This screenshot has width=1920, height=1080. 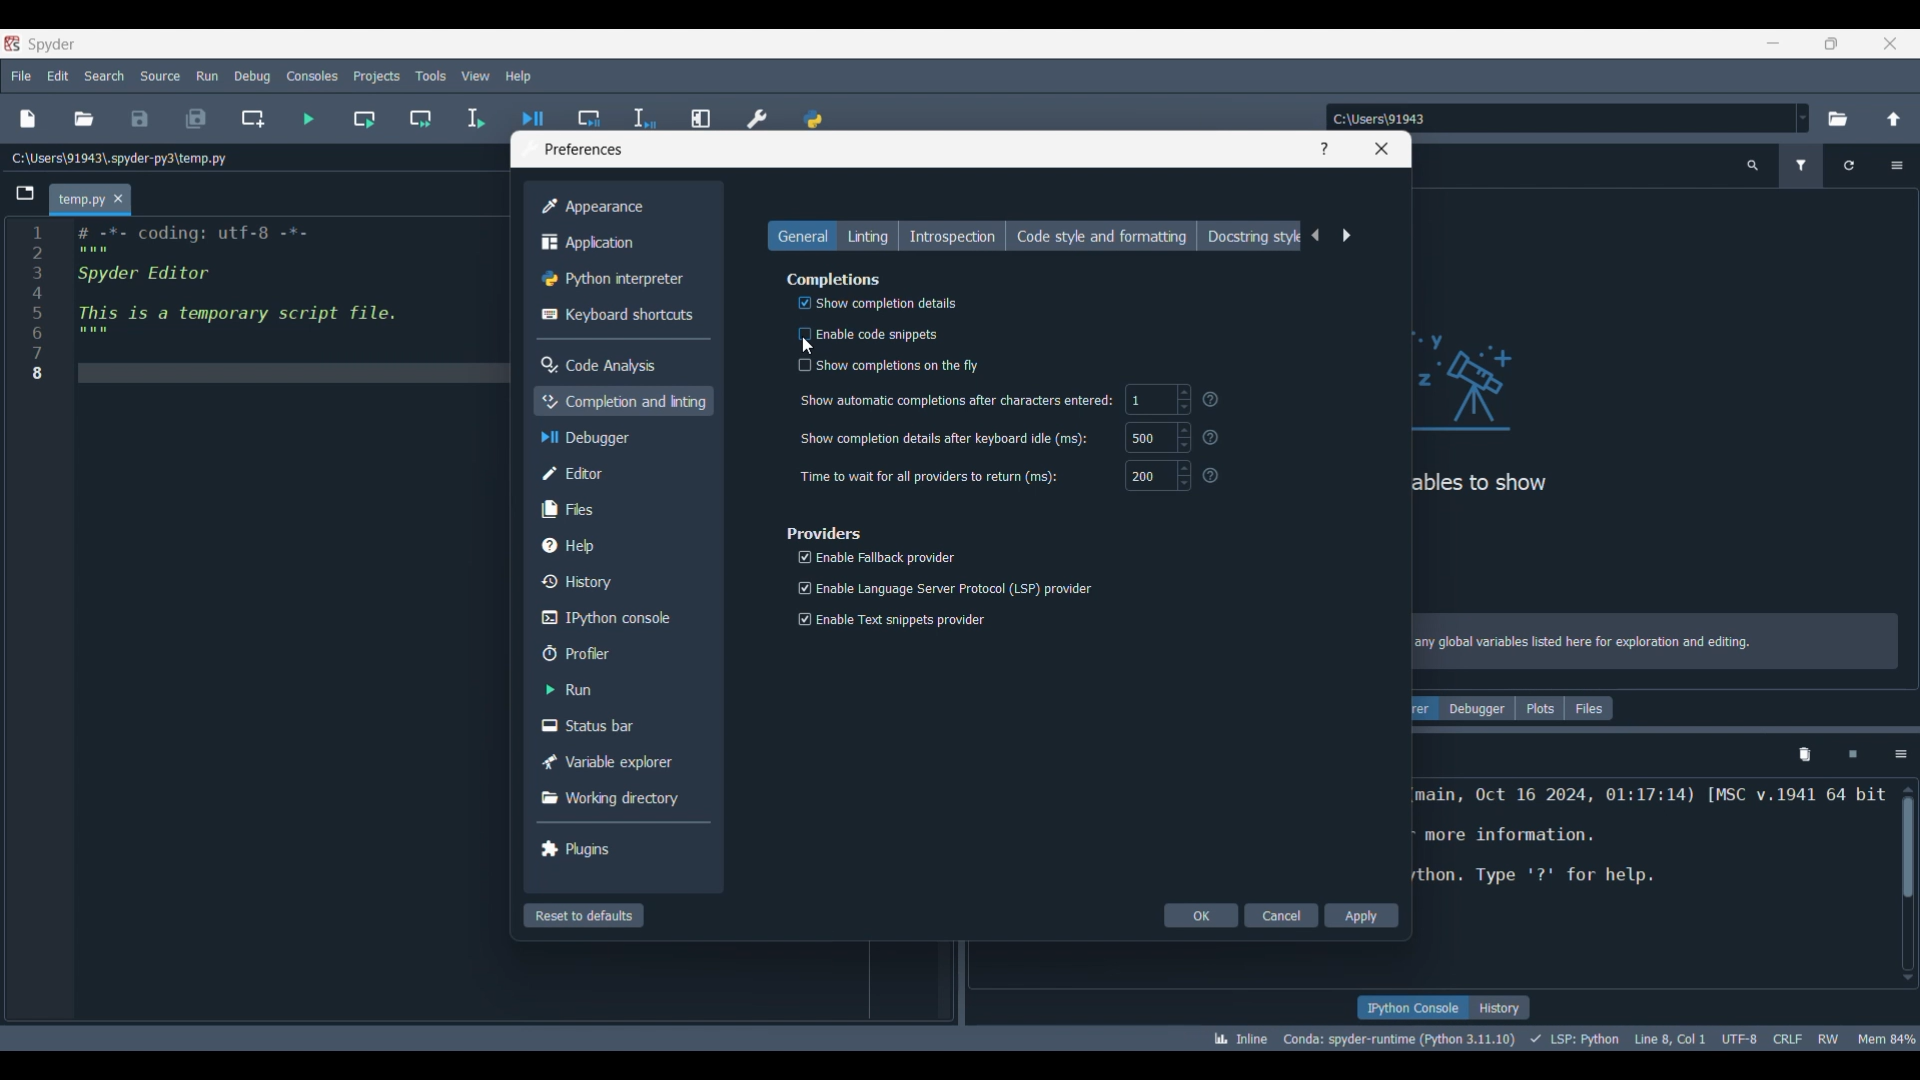 I want to click on ‘Show completions on the fly, so click(x=892, y=365).